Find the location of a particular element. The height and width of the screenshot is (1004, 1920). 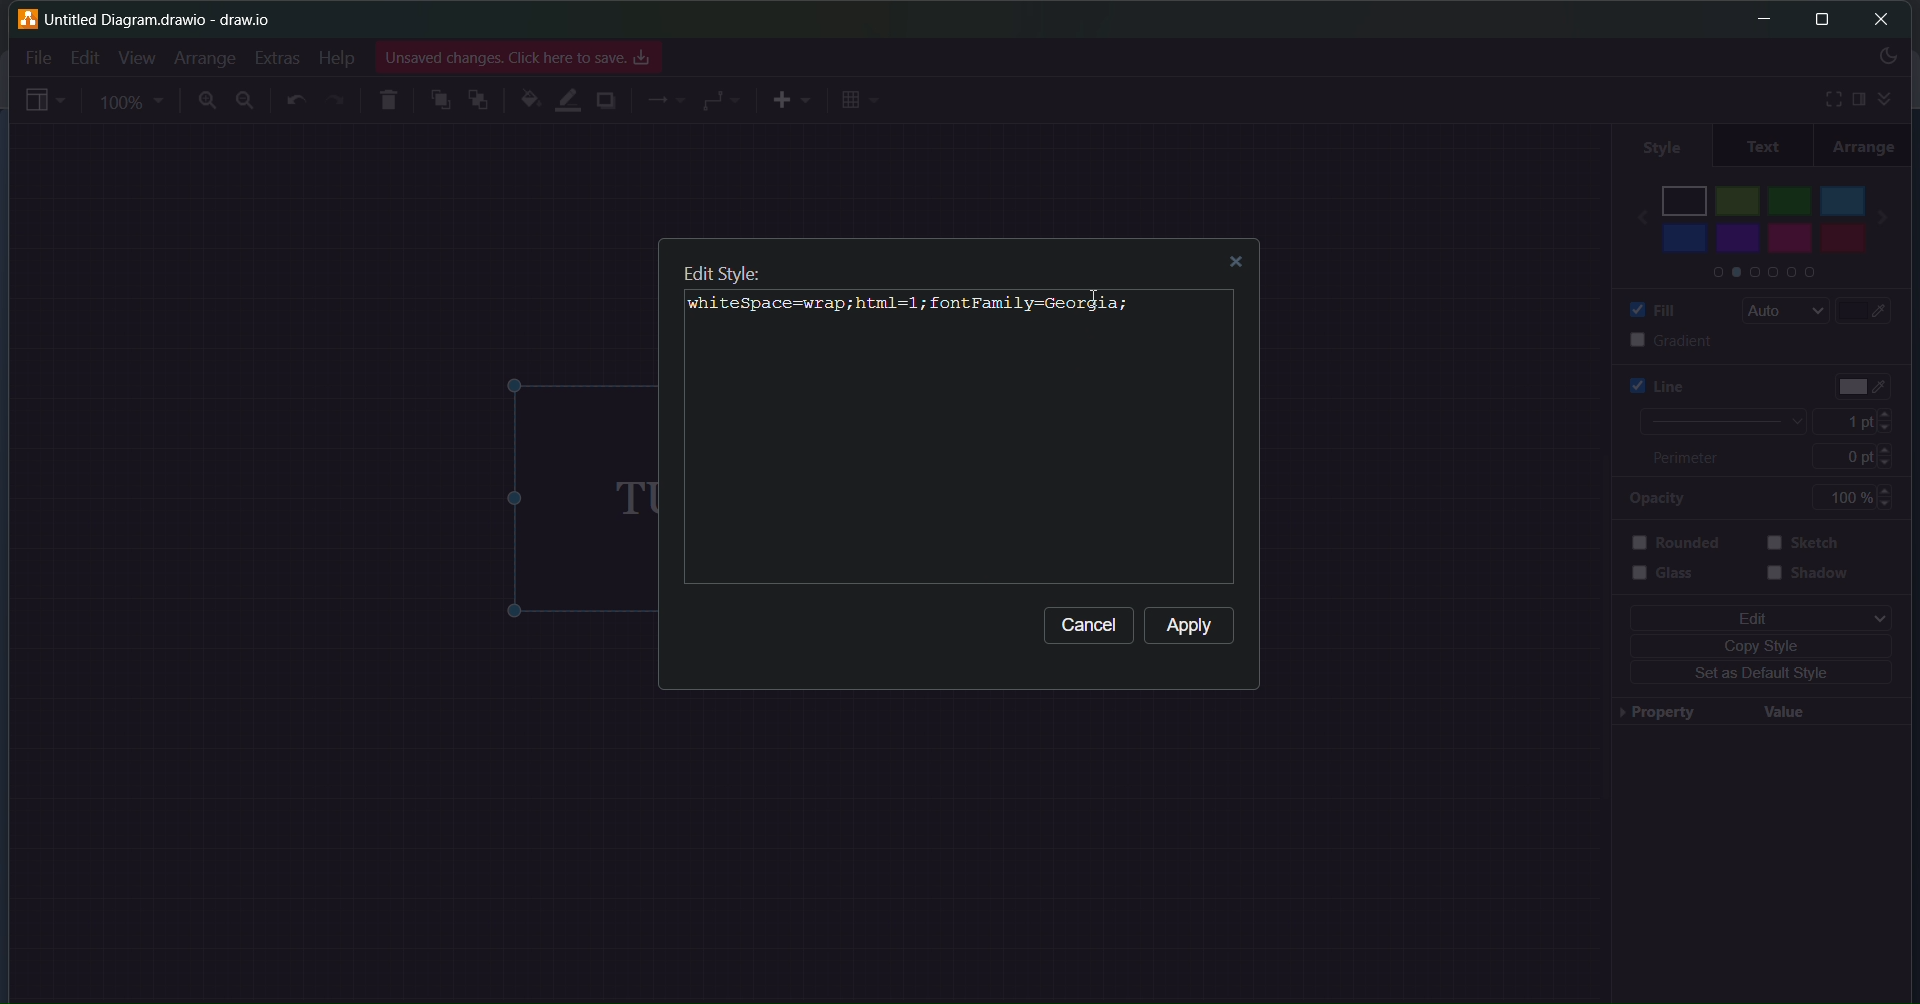

Edit is located at coordinates (80, 57).